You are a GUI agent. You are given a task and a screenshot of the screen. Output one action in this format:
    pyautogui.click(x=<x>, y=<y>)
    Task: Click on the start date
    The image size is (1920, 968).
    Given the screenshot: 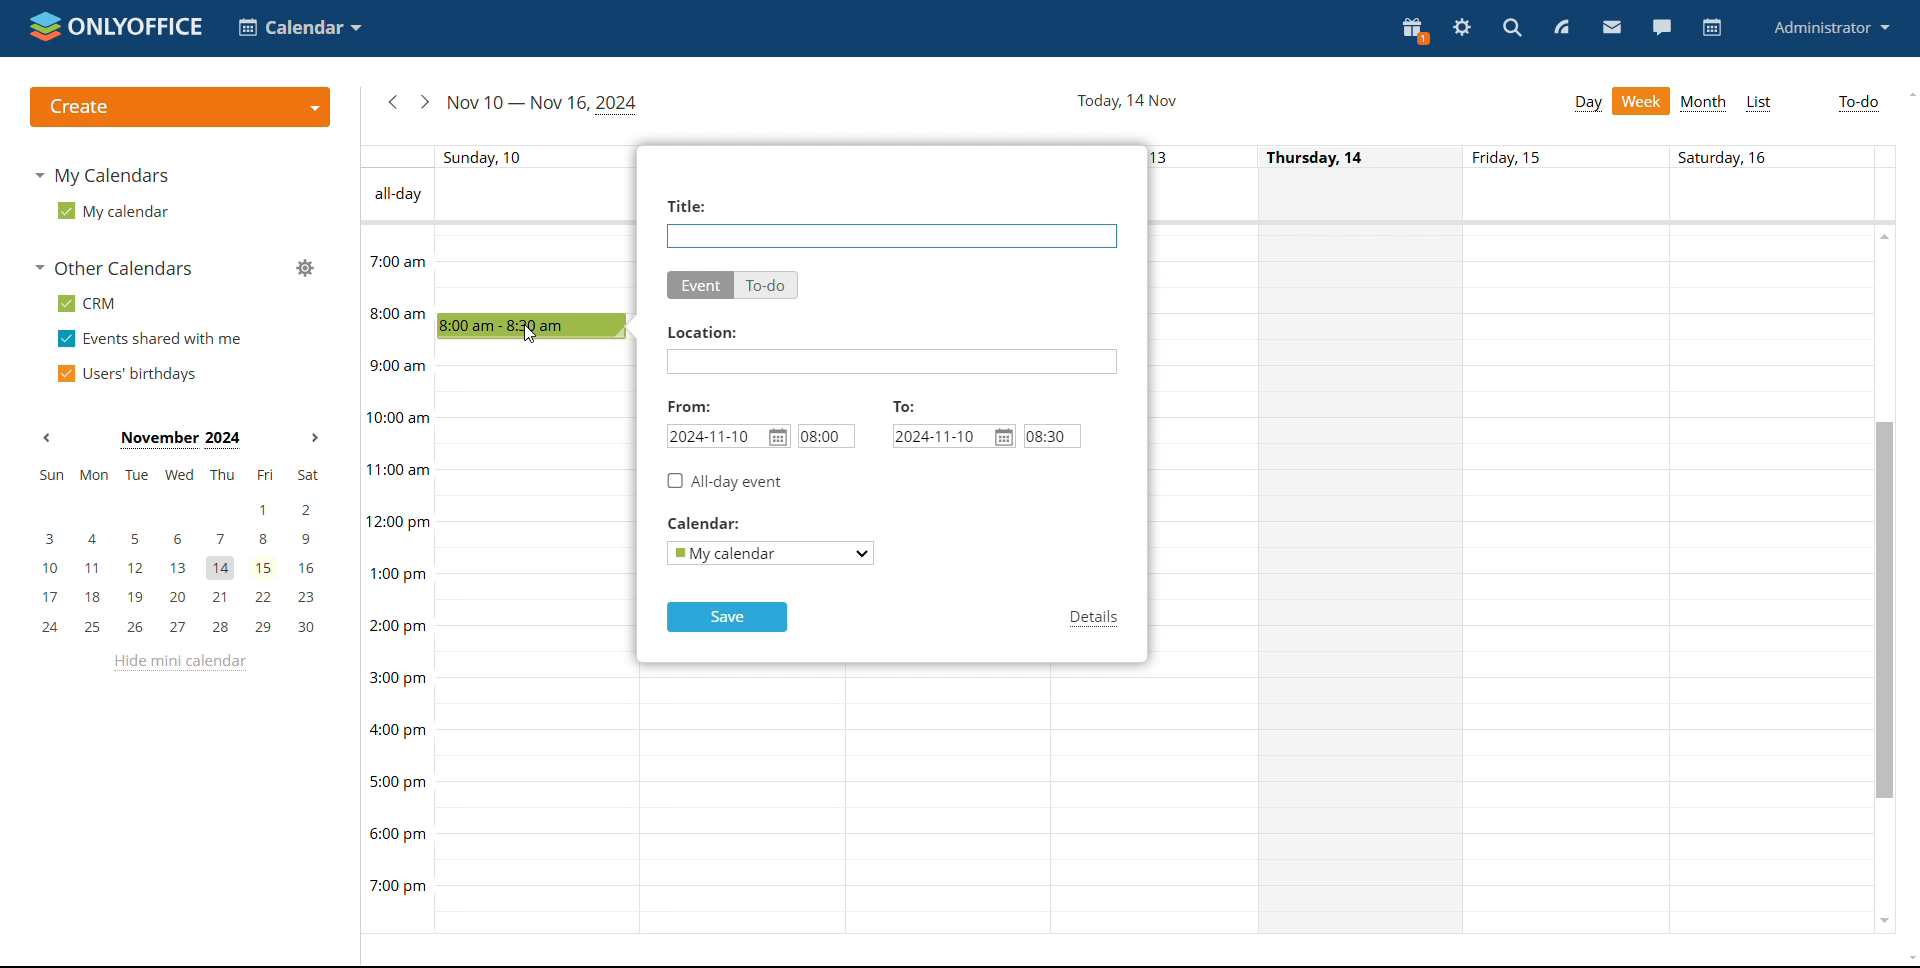 What is the action you would take?
    pyautogui.click(x=729, y=436)
    